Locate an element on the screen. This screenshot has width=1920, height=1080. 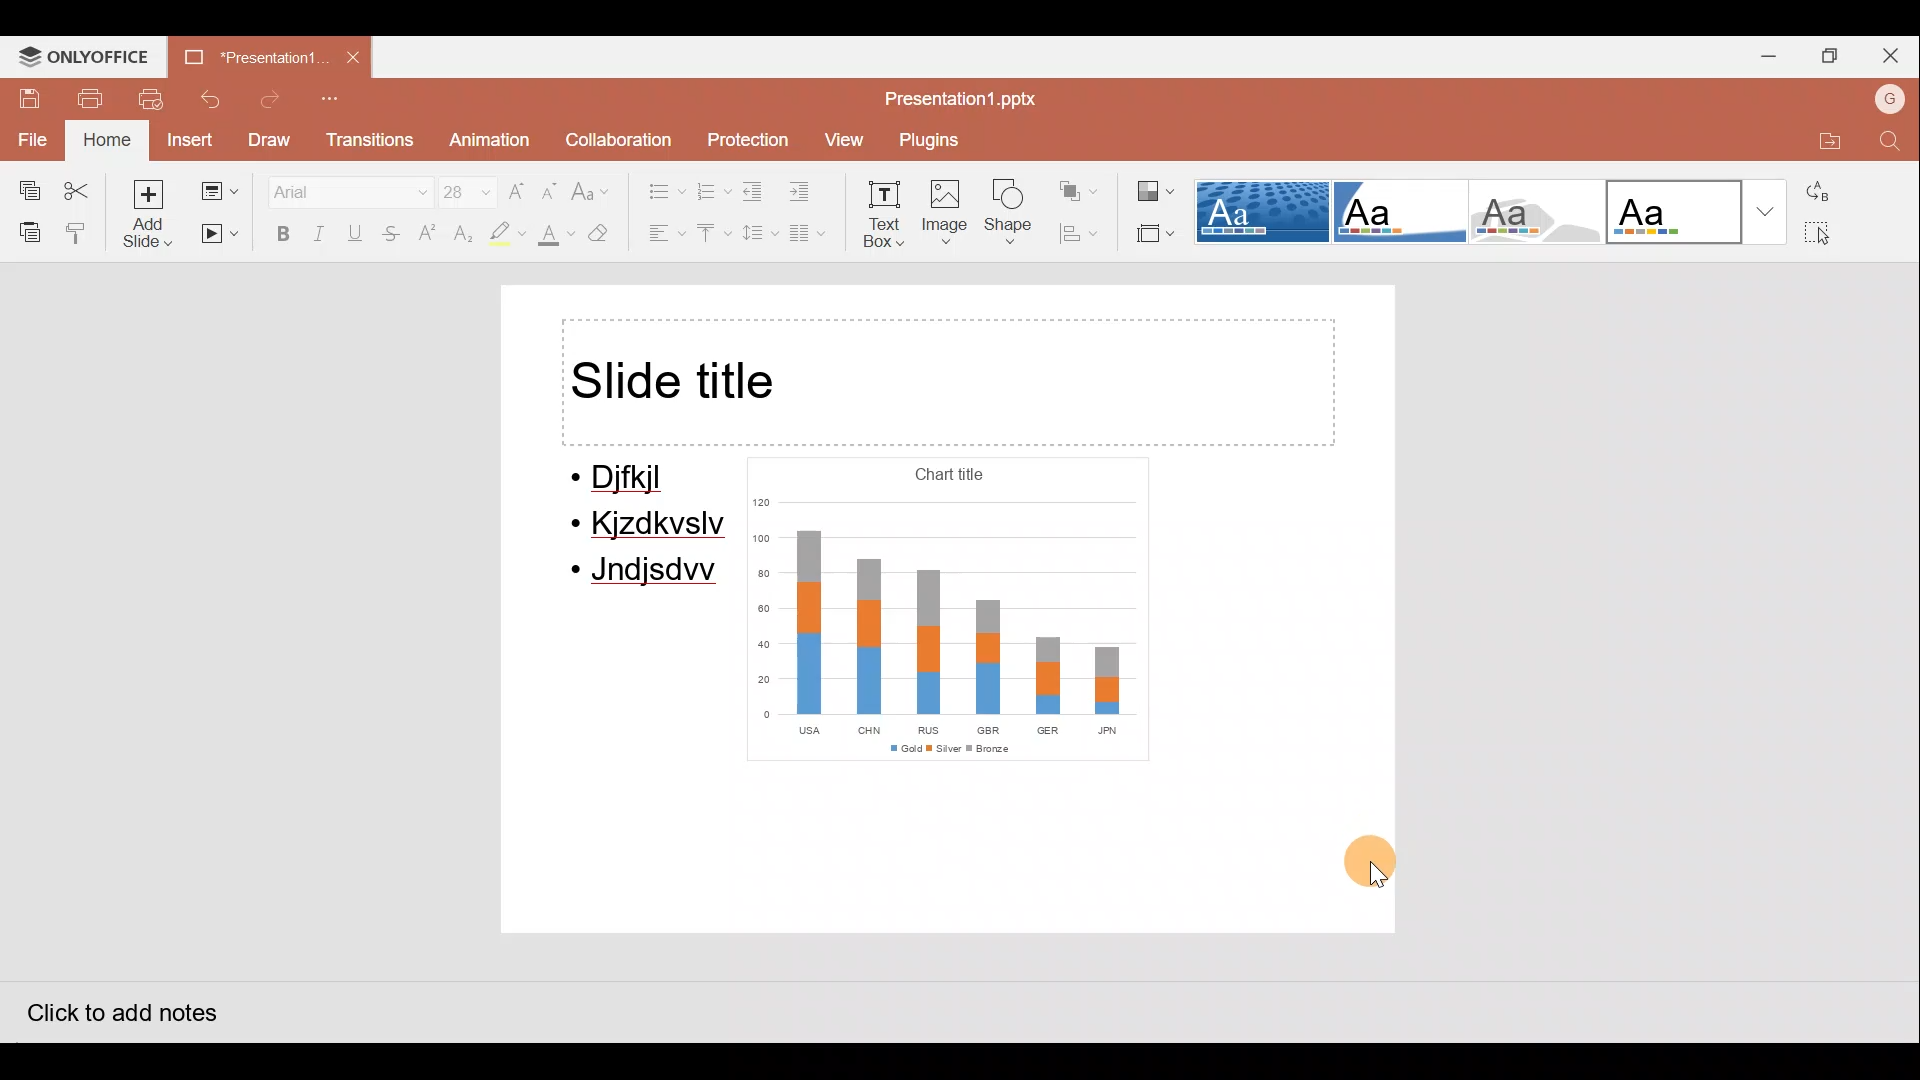
Paste is located at coordinates (26, 228).